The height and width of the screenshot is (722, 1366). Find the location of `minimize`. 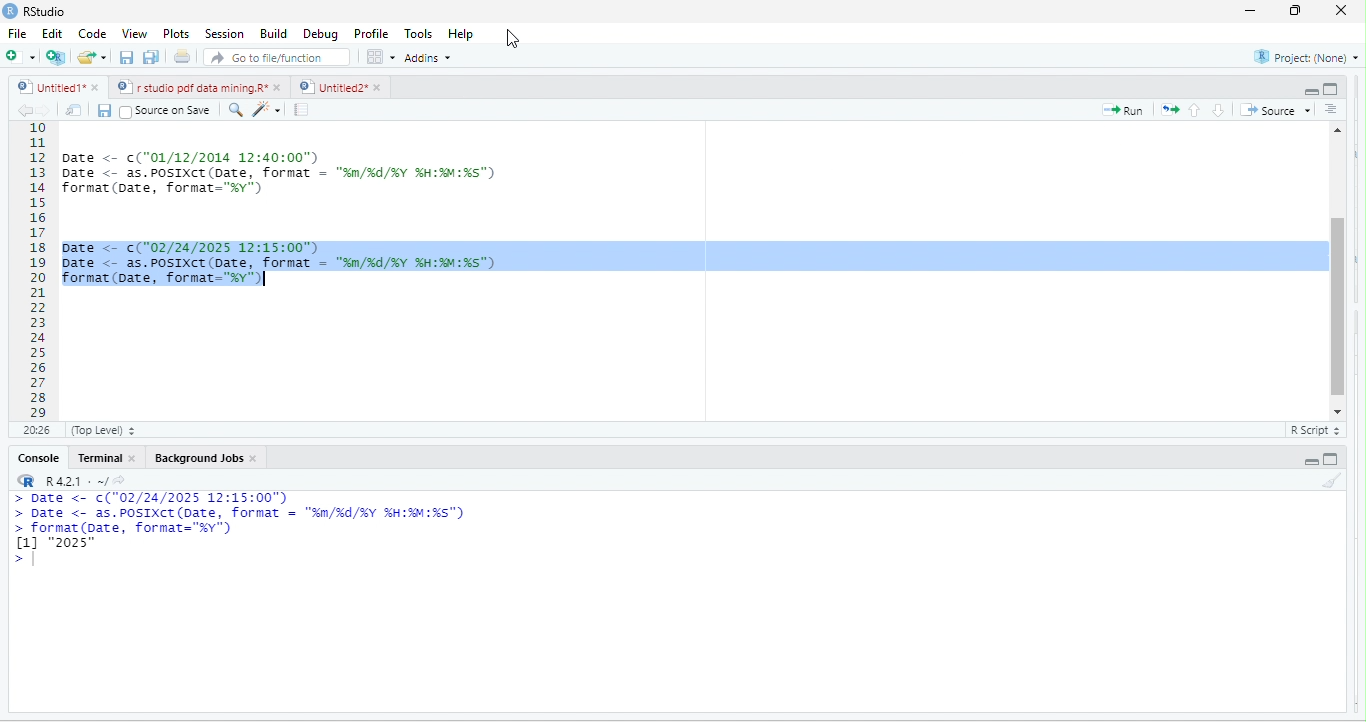

minimize is located at coordinates (1251, 12).